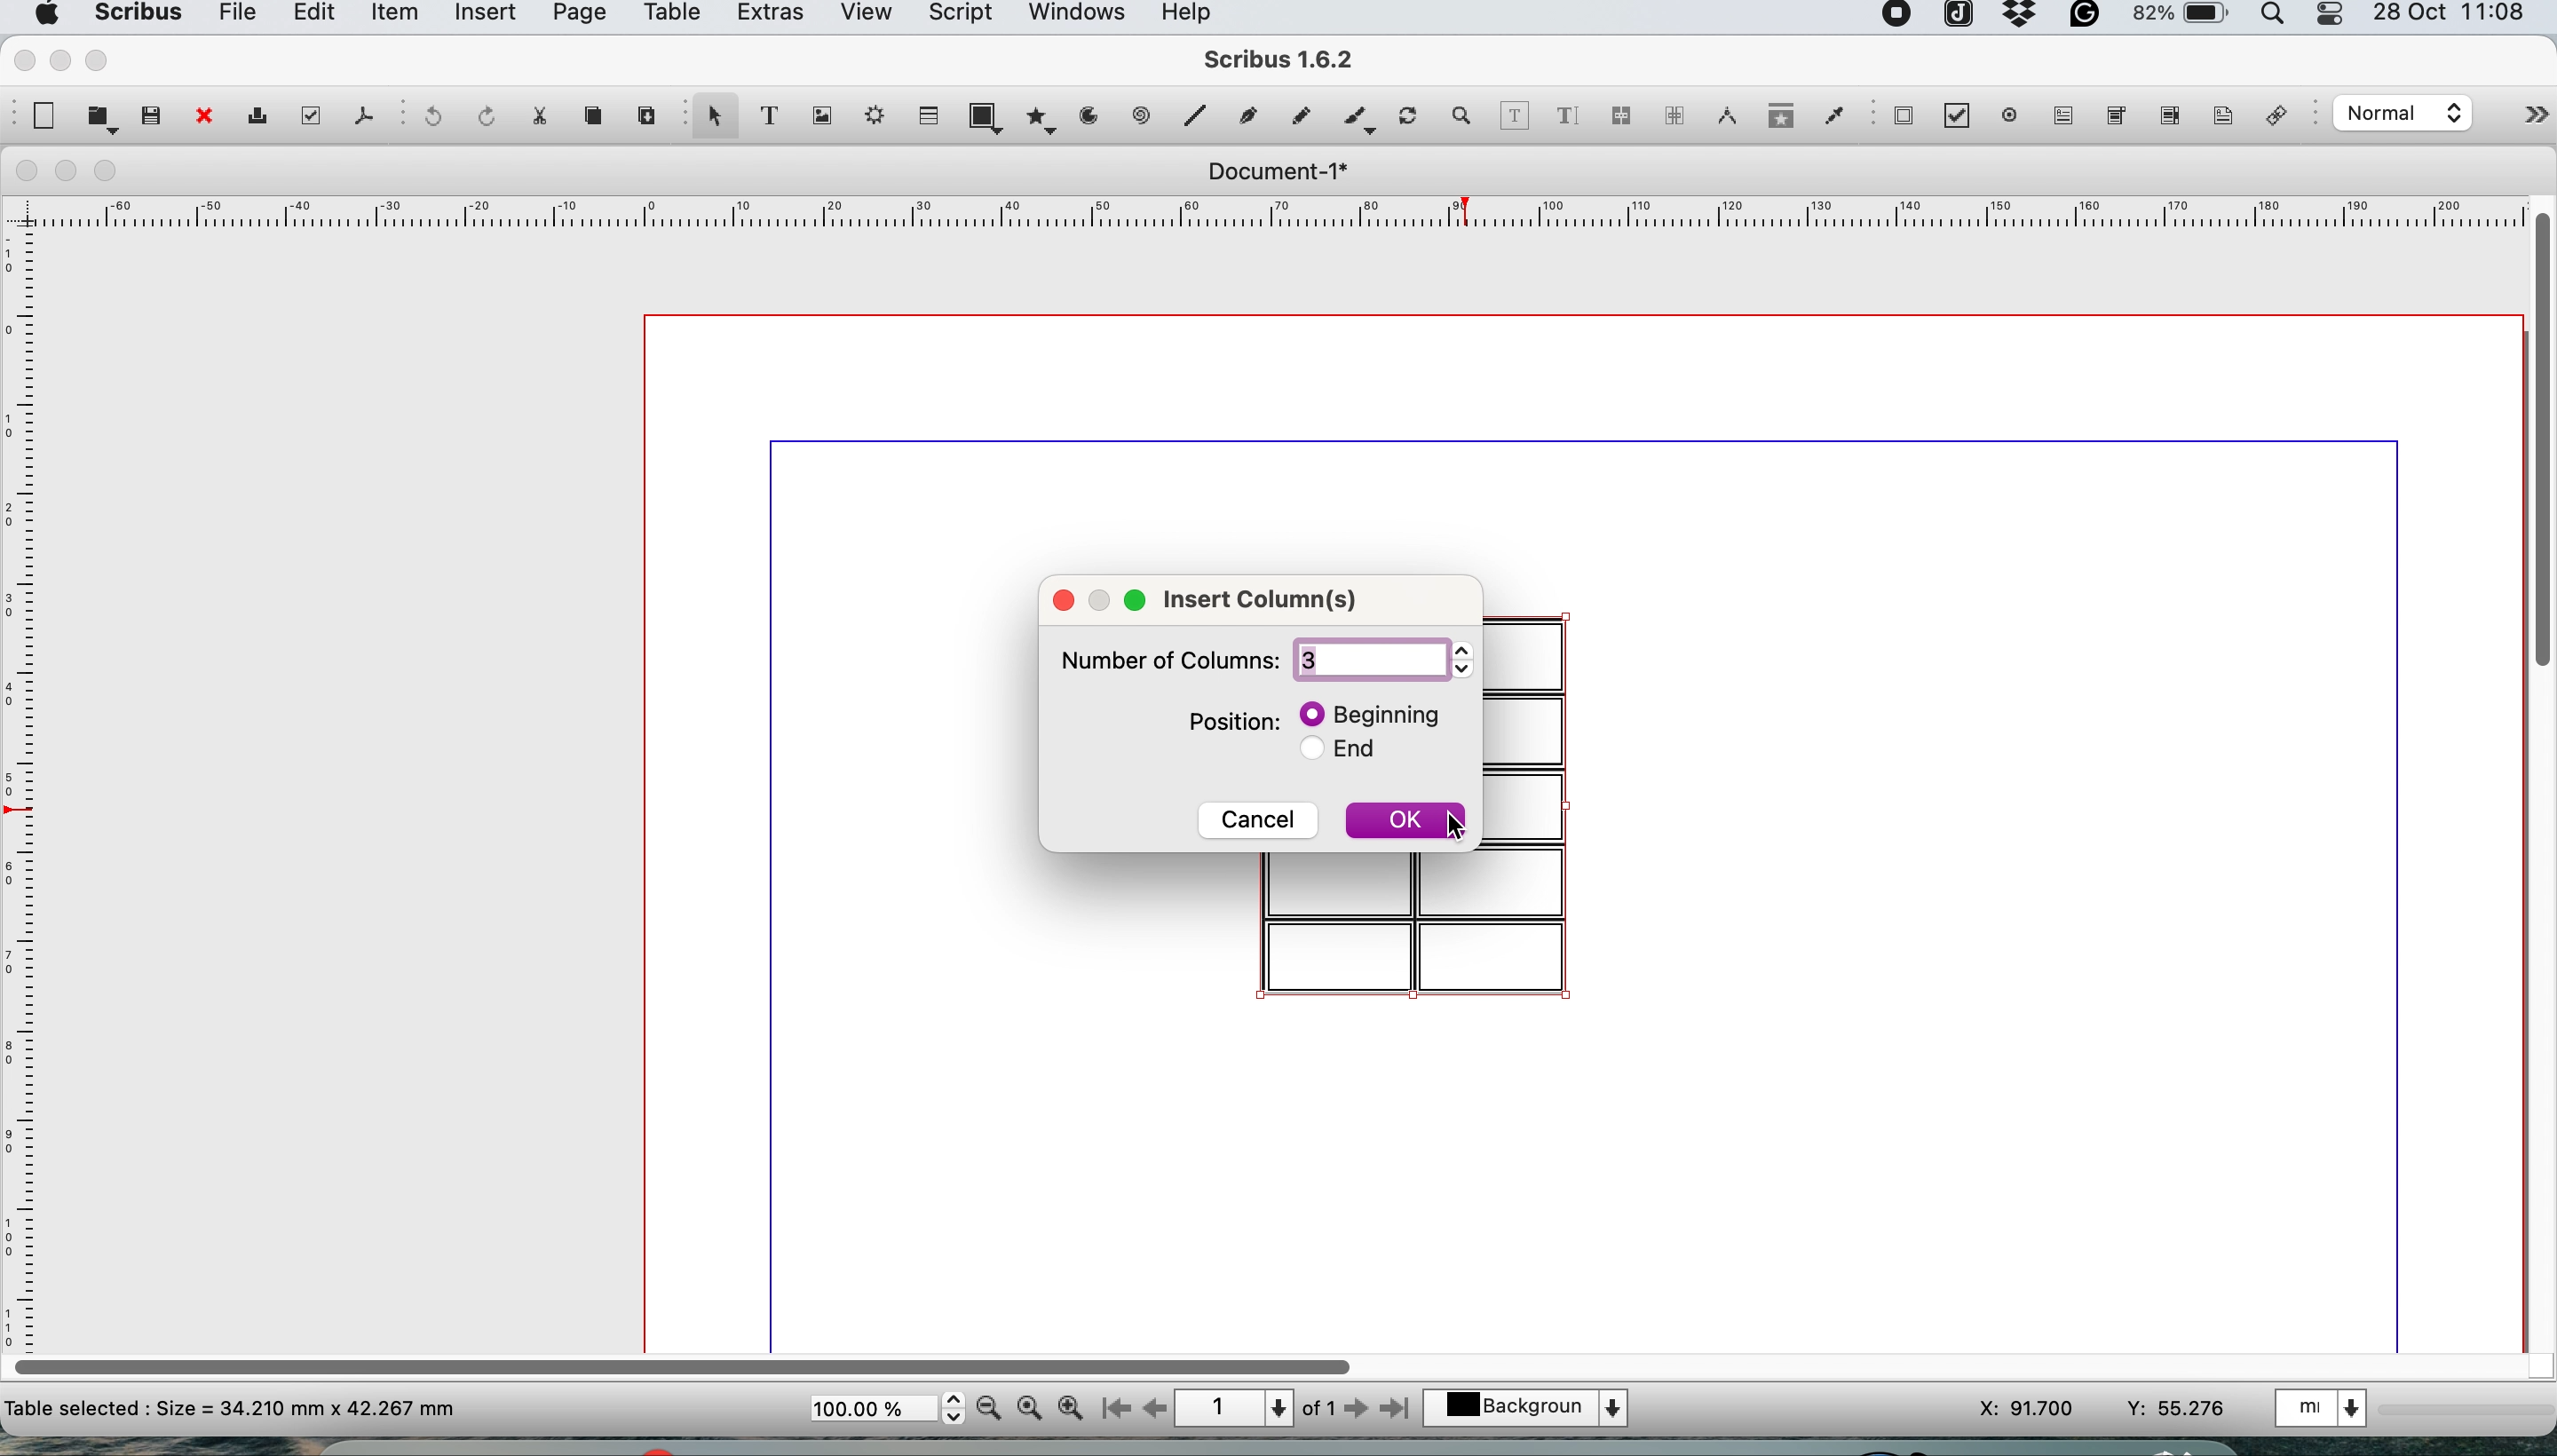  I want to click on line, so click(1192, 115).